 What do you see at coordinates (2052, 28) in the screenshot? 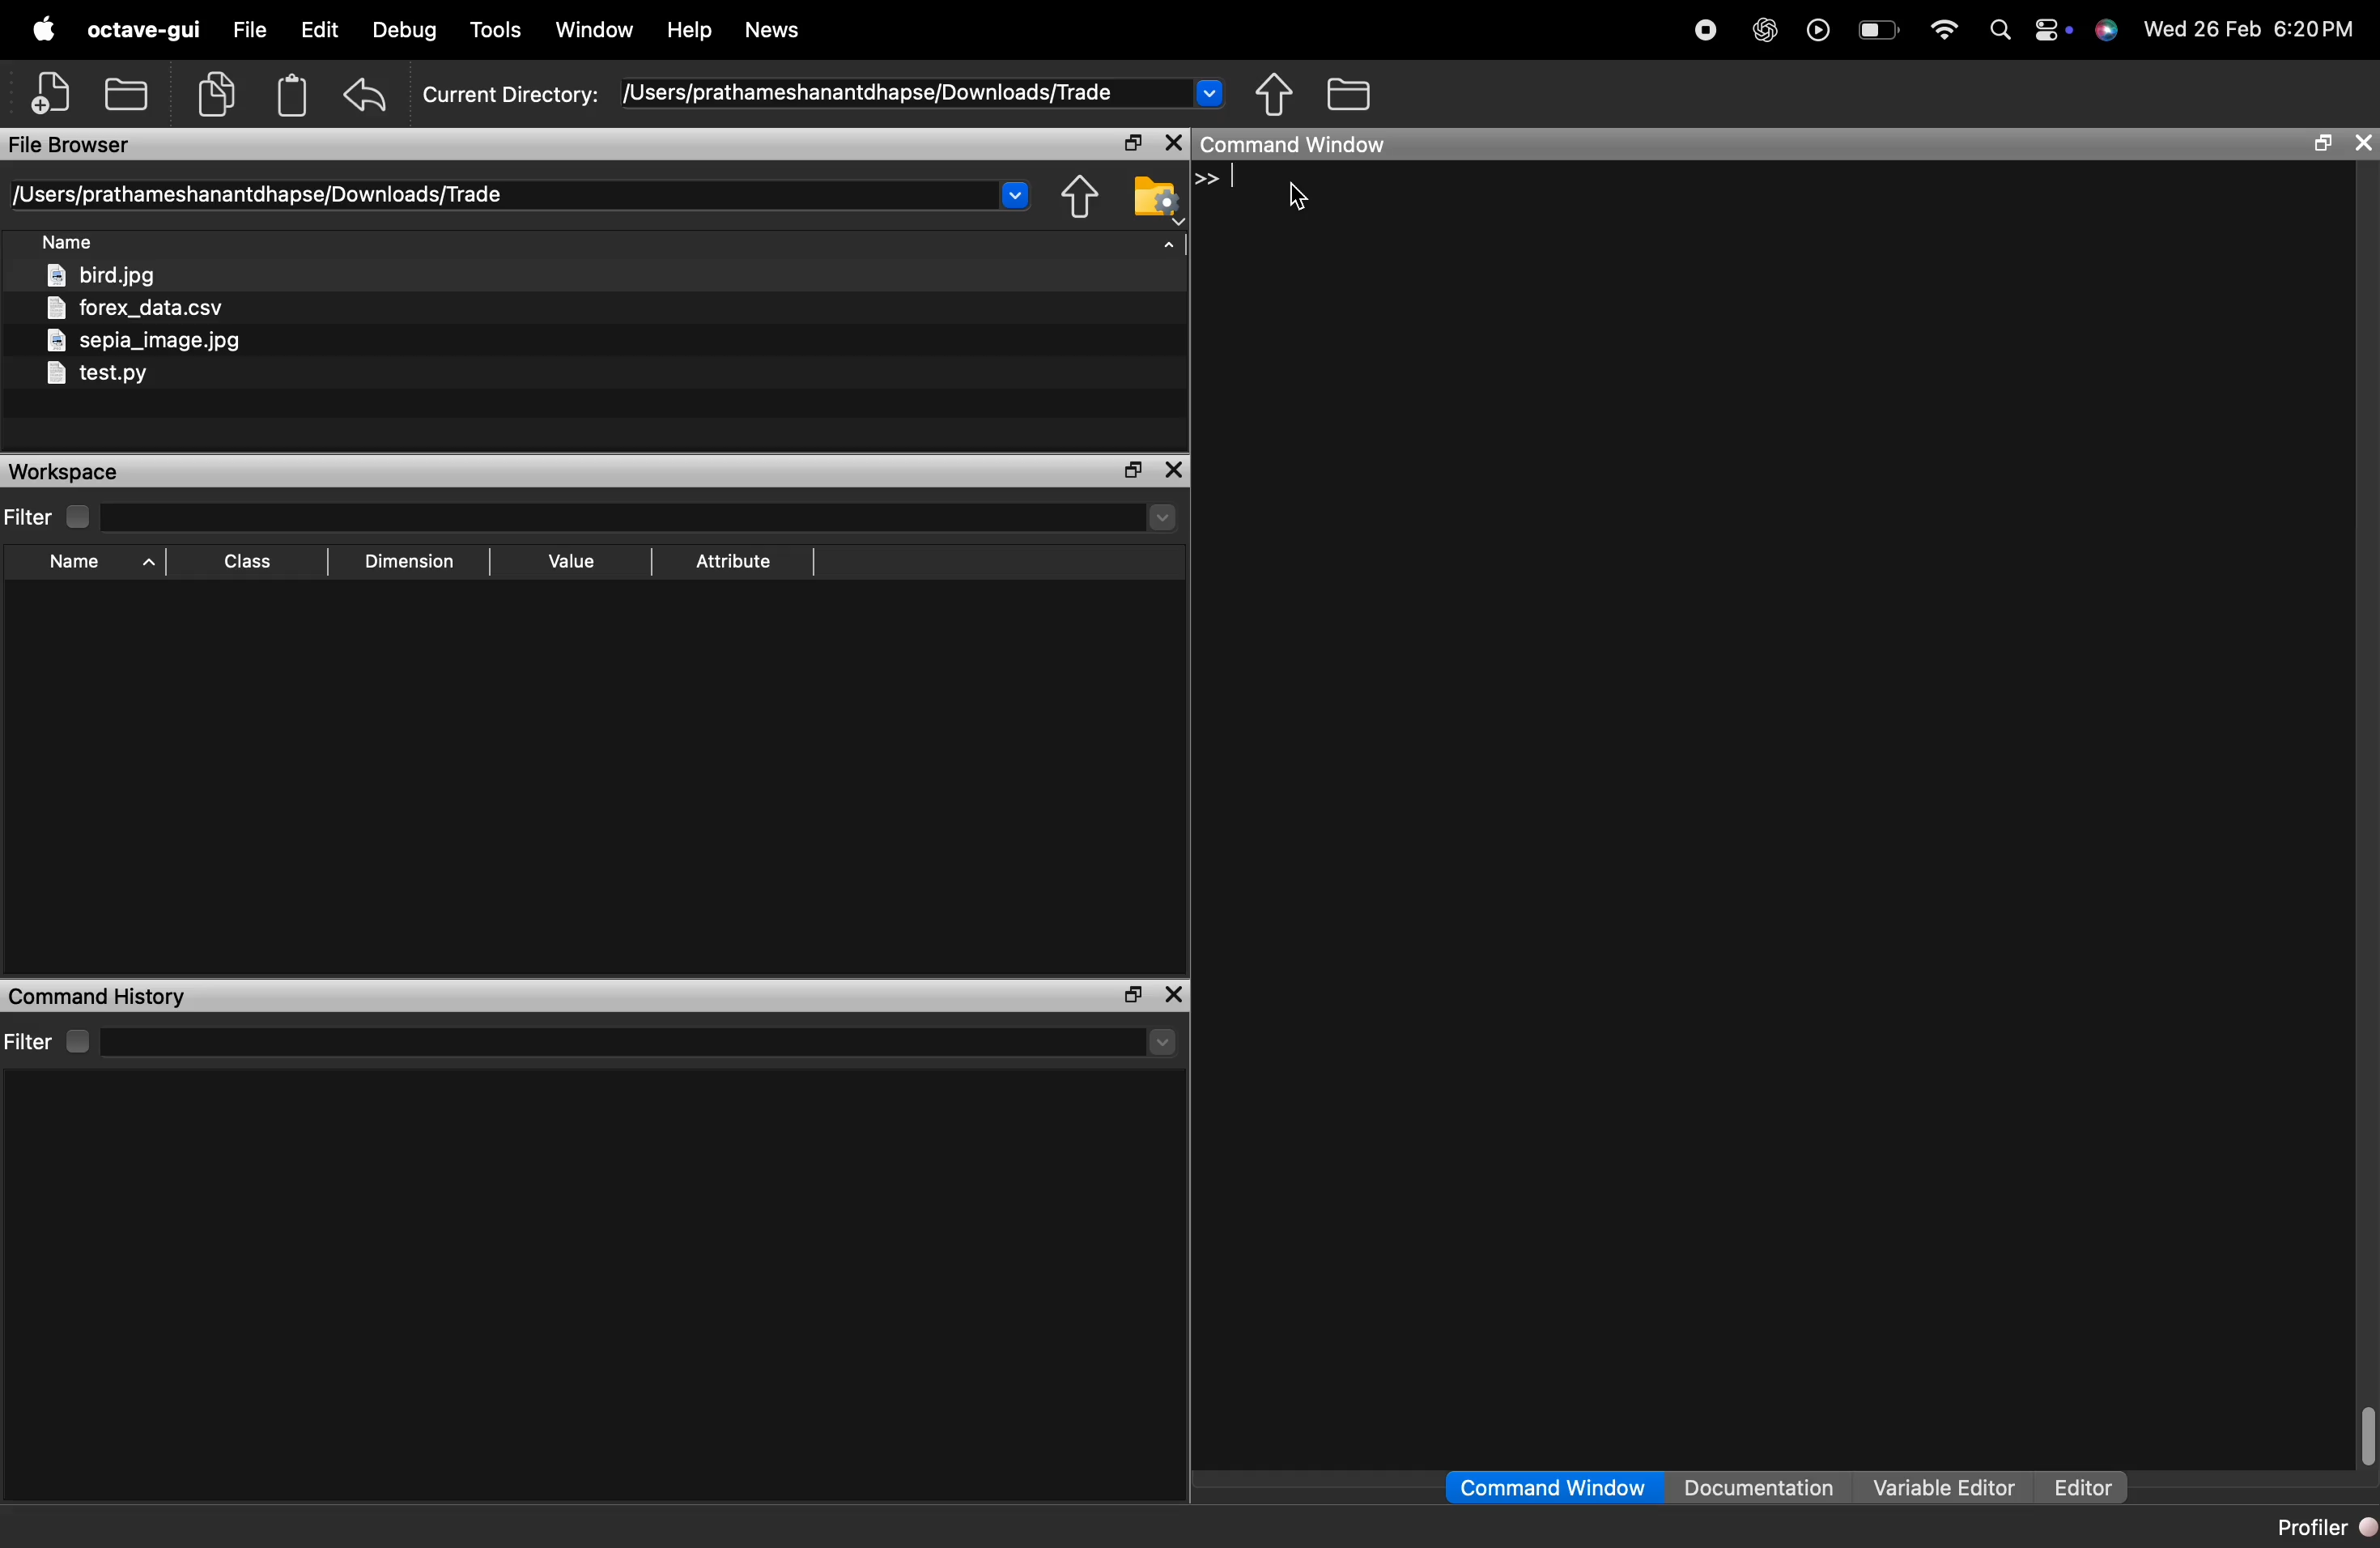
I see `more options` at bounding box center [2052, 28].